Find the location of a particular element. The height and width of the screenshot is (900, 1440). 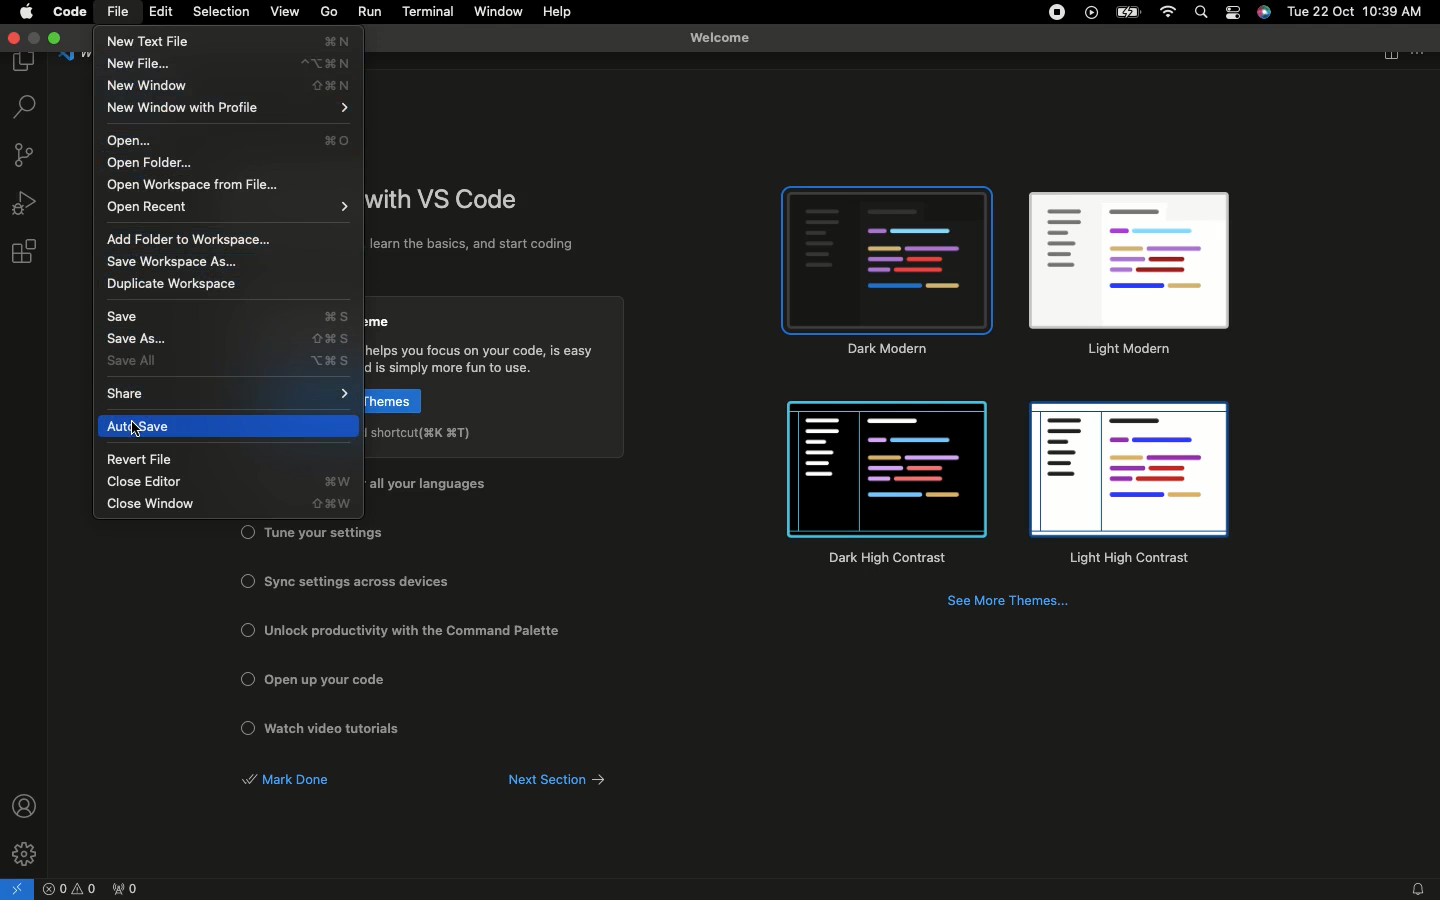

Add folder to workspace is located at coordinates (201, 238).